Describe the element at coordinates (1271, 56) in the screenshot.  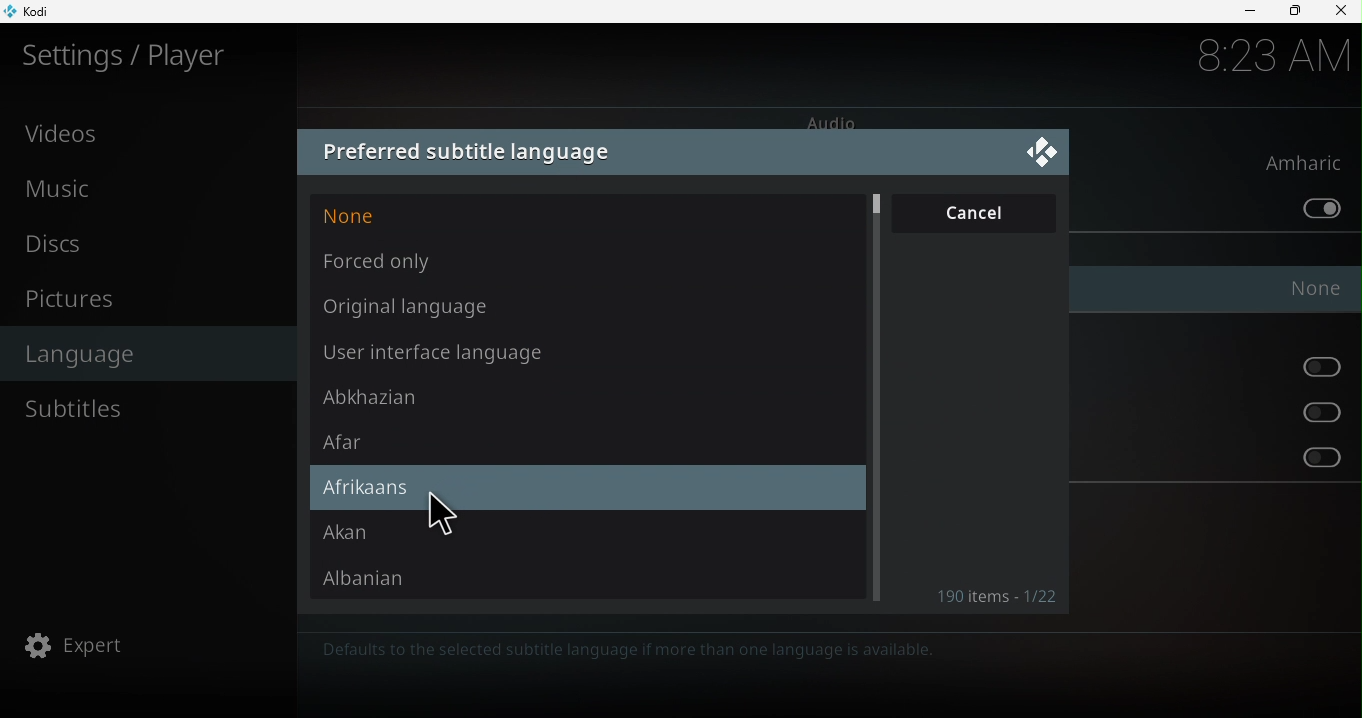
I see `8:22 AM` at that location.